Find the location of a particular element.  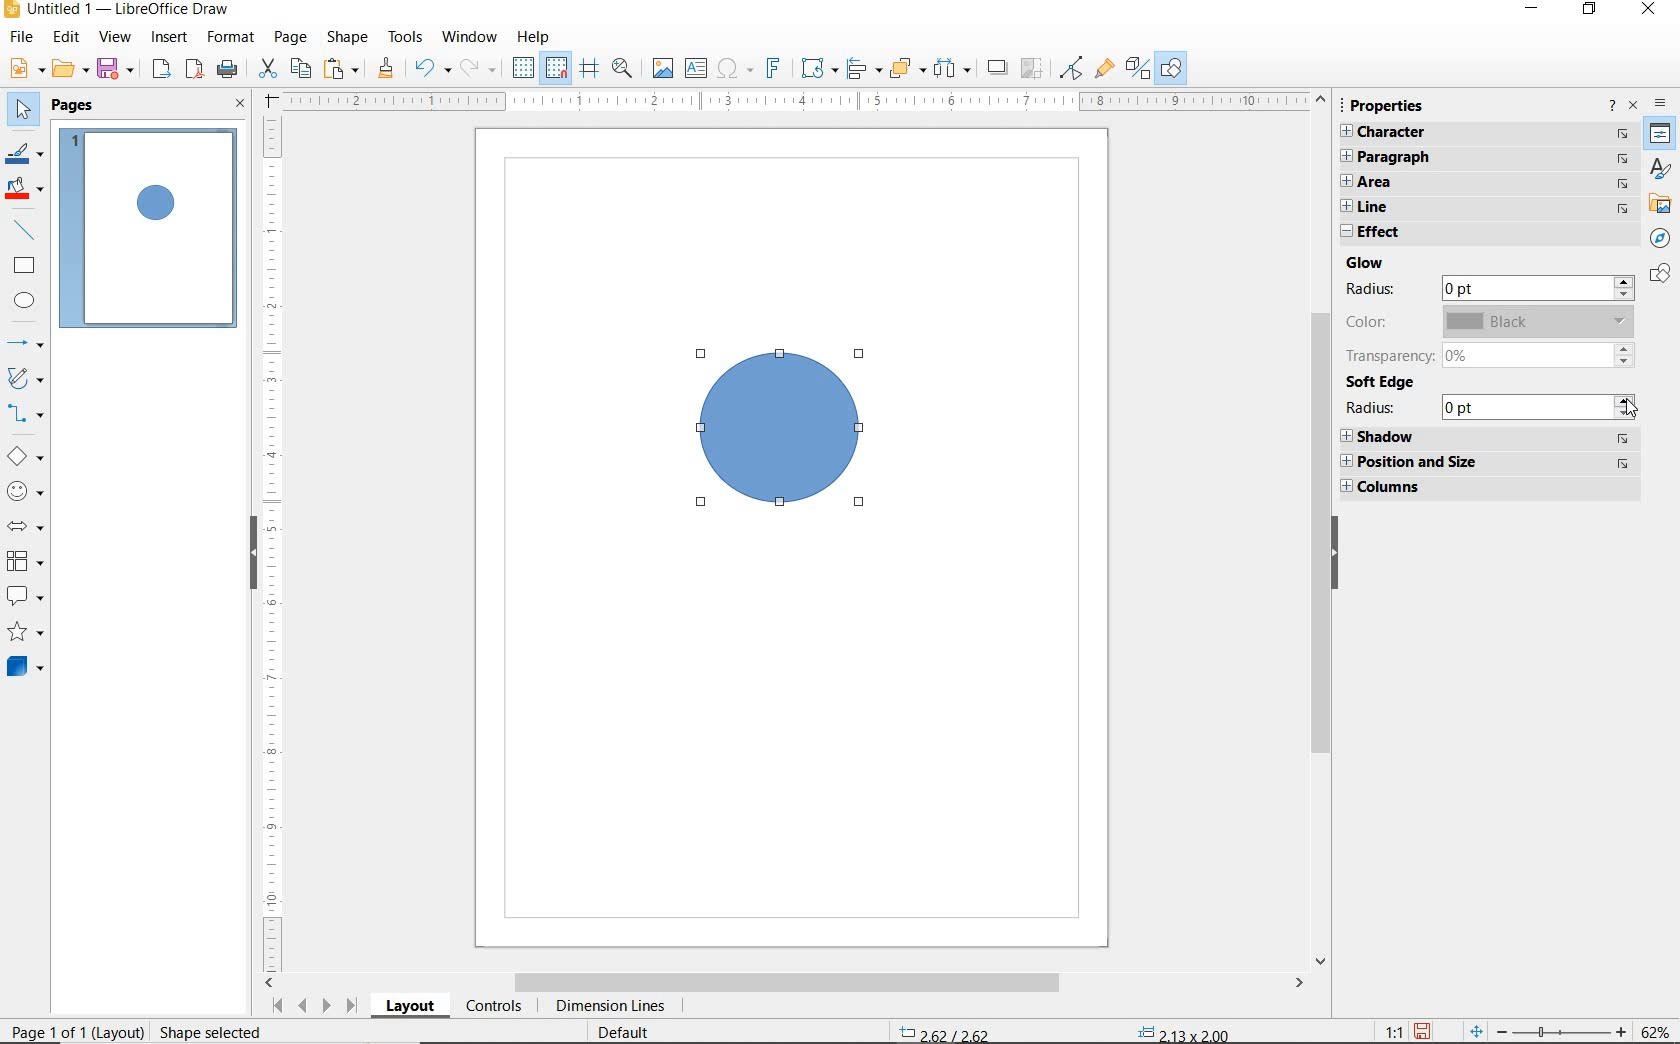

Next page is located at coordinates (327, 1005).